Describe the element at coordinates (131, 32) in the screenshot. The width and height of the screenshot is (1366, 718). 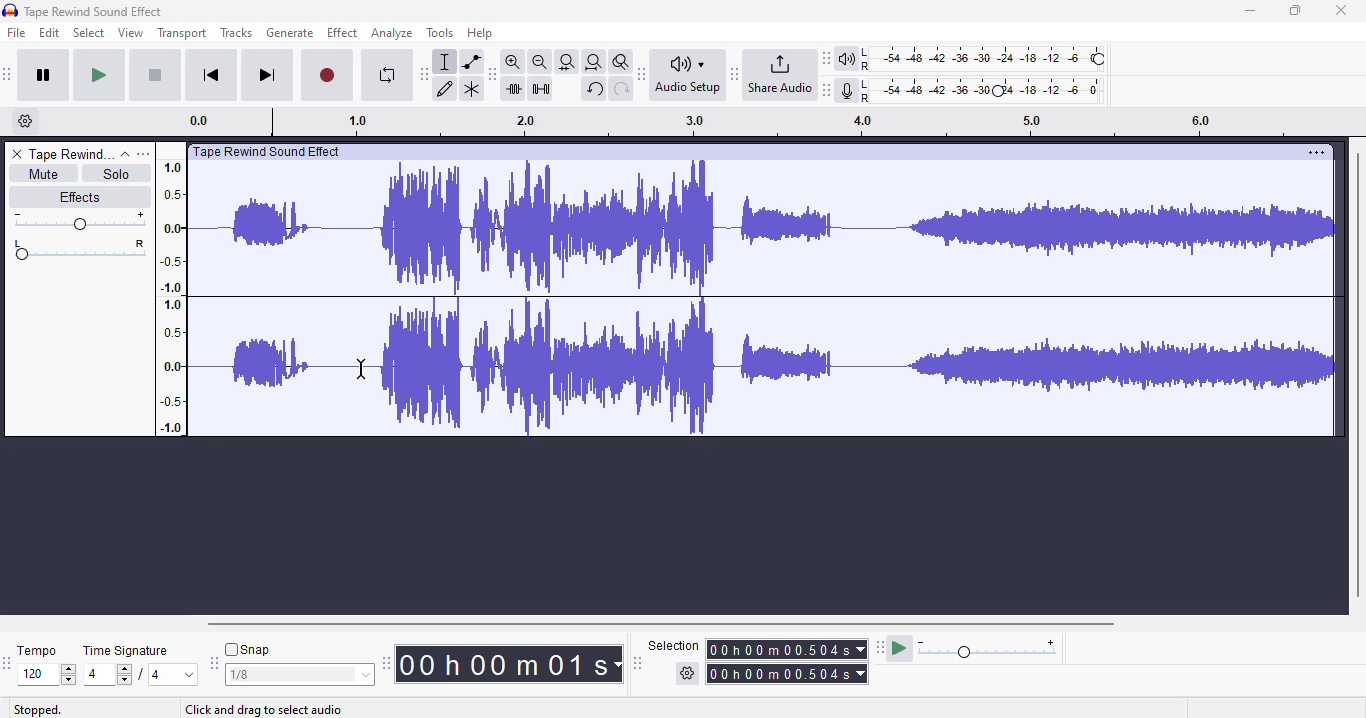
I see `view` at that location.